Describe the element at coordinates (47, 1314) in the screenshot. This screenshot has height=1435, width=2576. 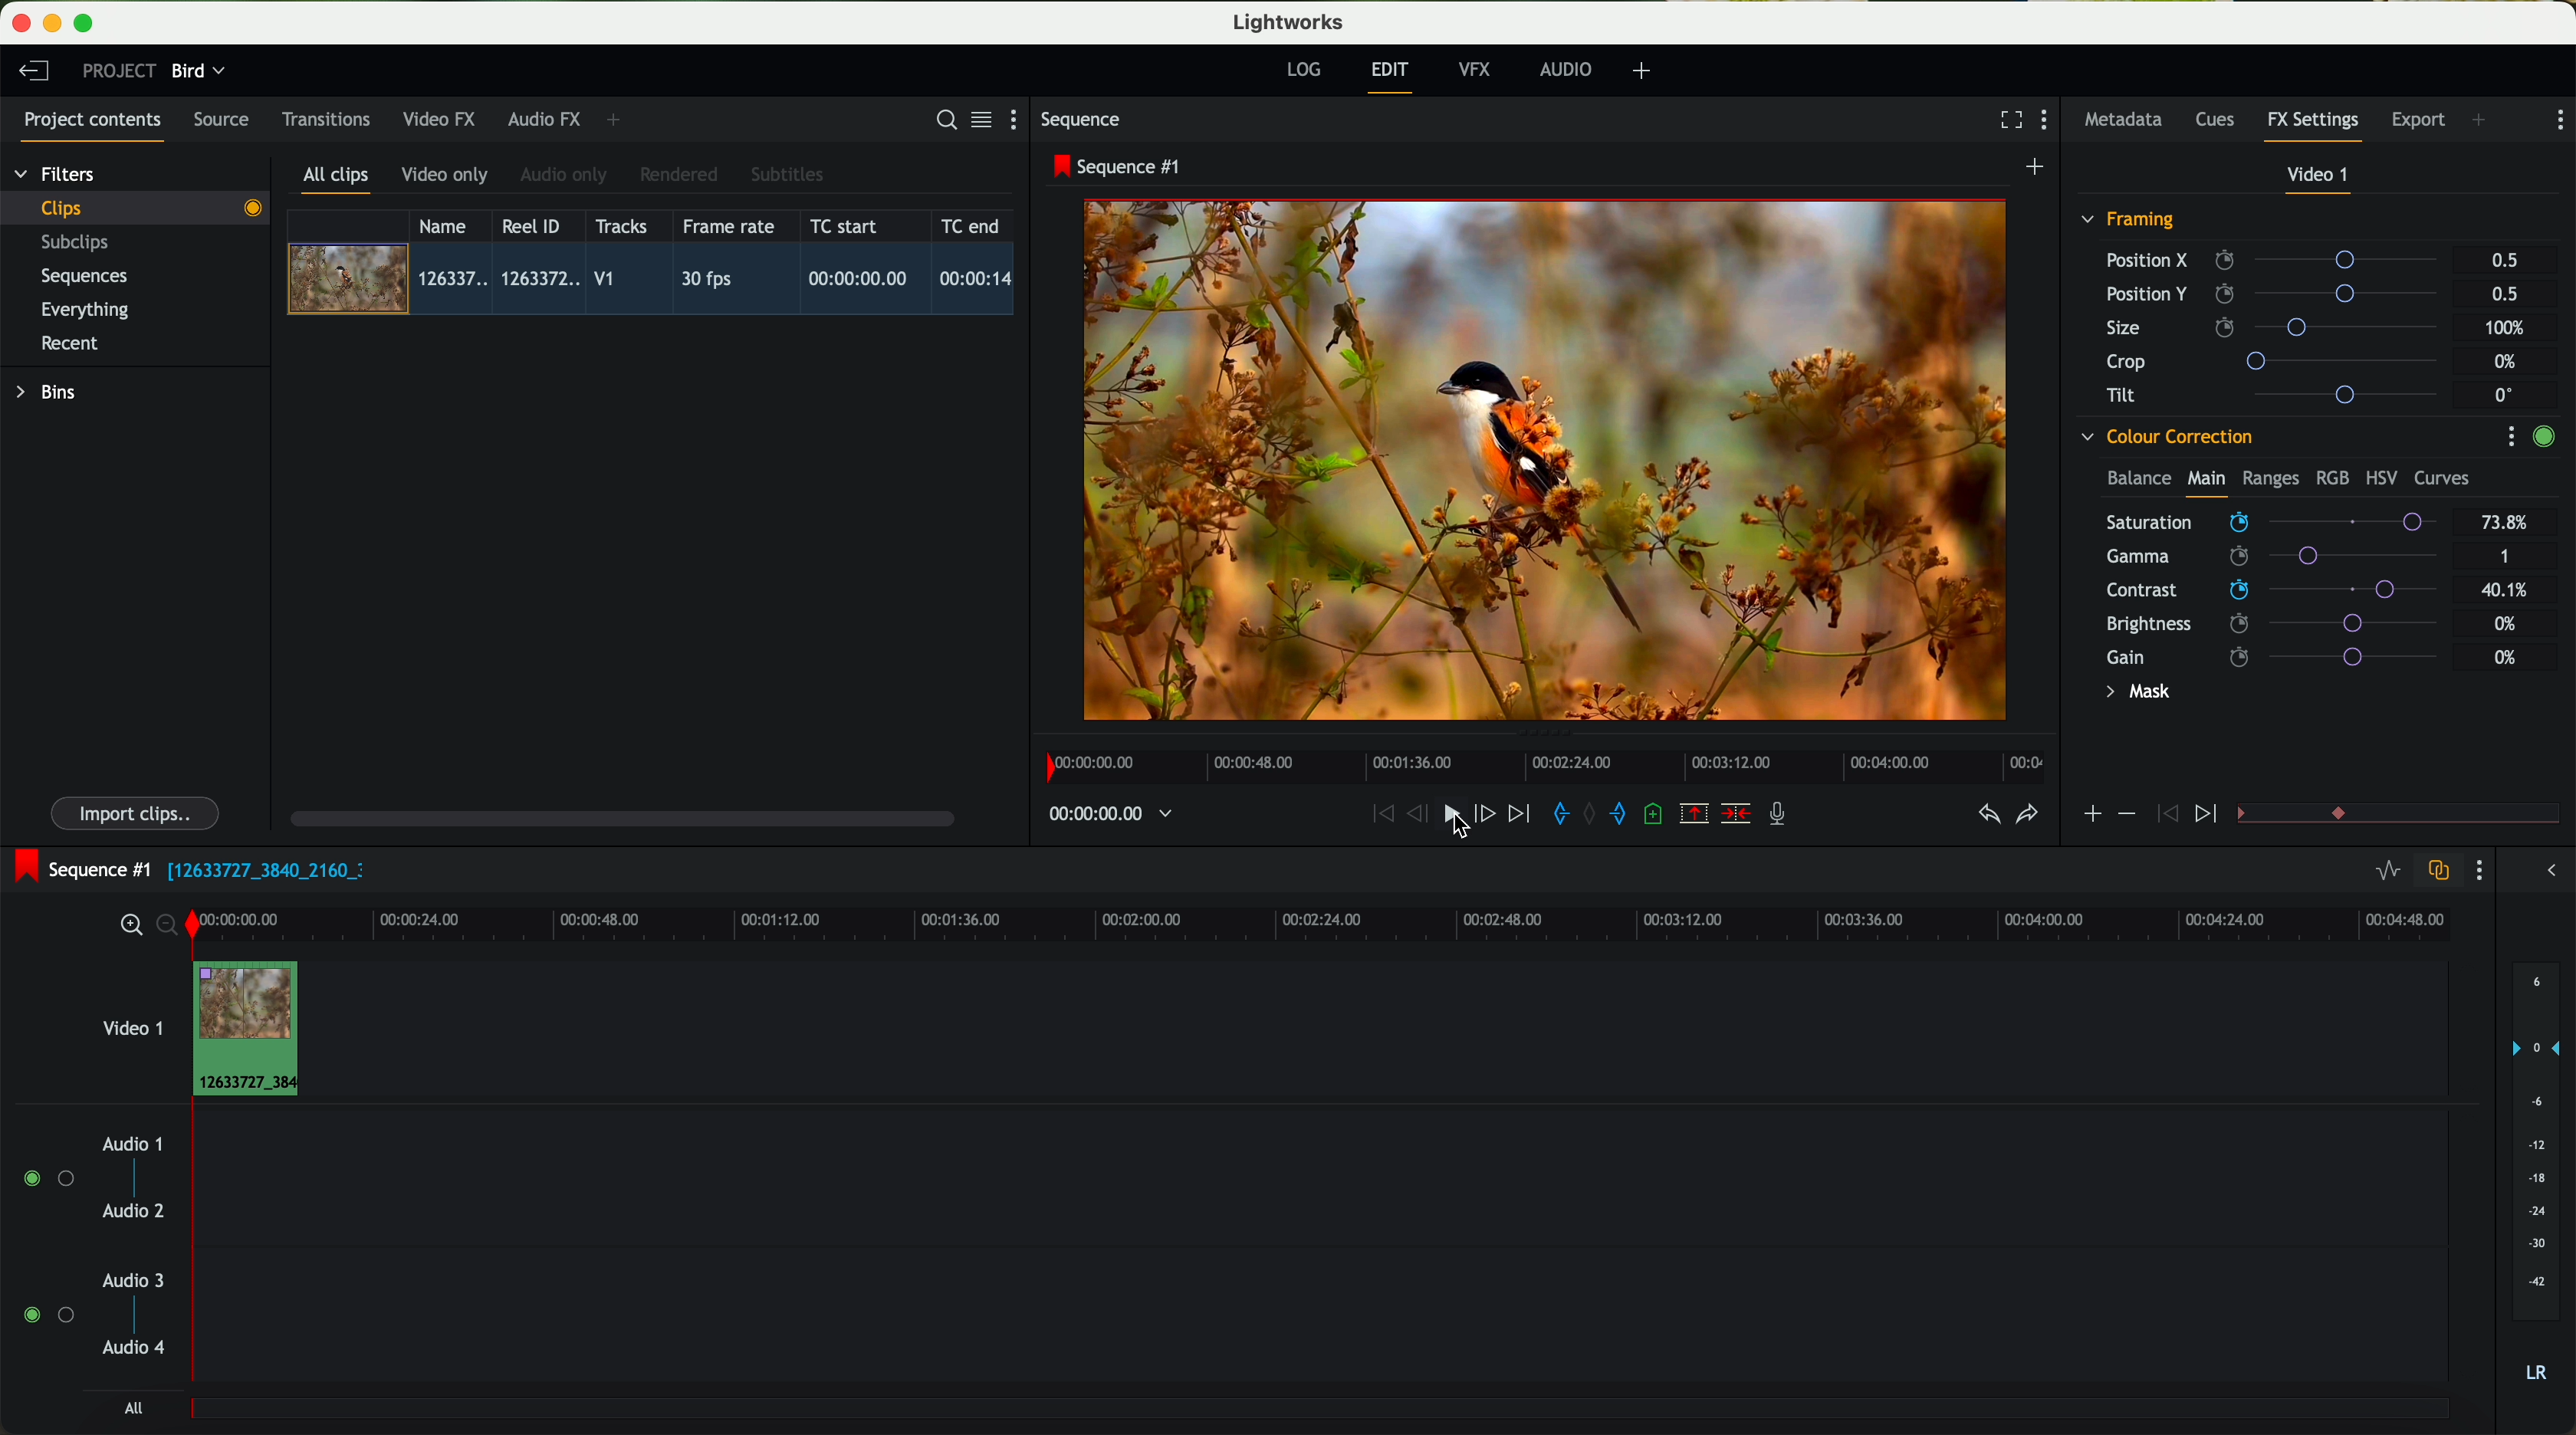
I see `enable audio` at that location.